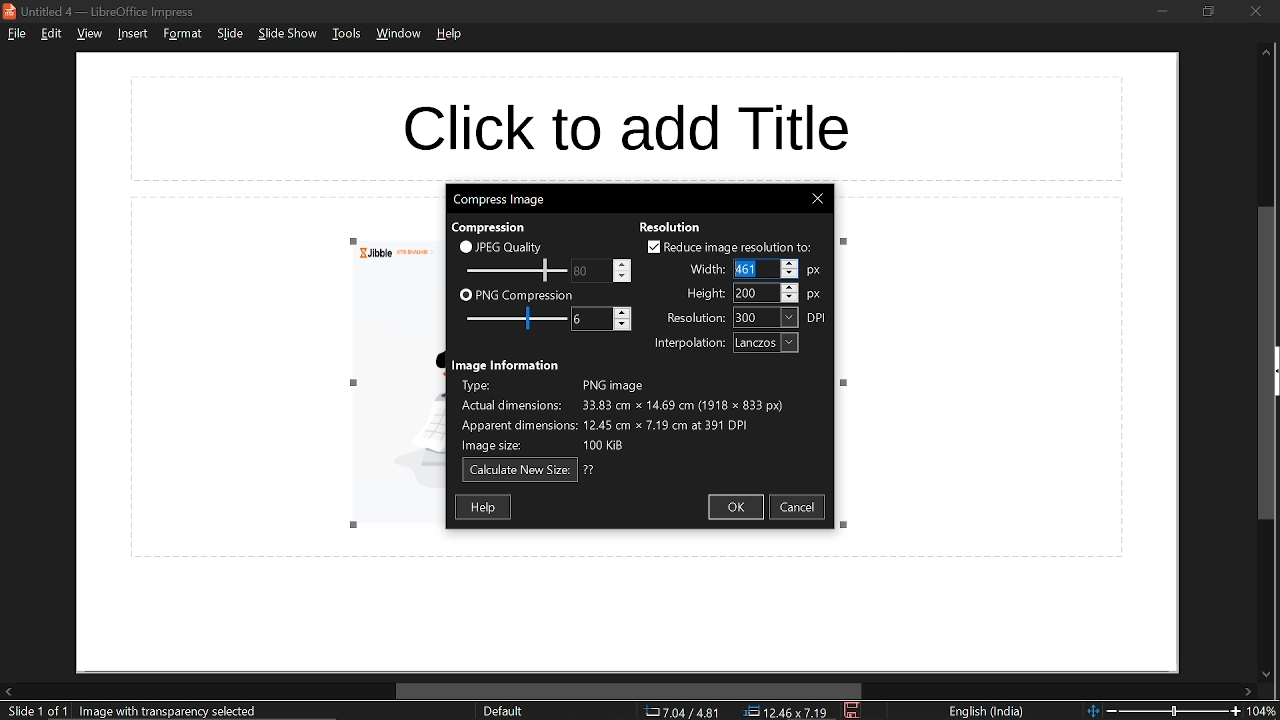 This screenshot has width=1280, height=720. I want to click on location, so click(789, 712).